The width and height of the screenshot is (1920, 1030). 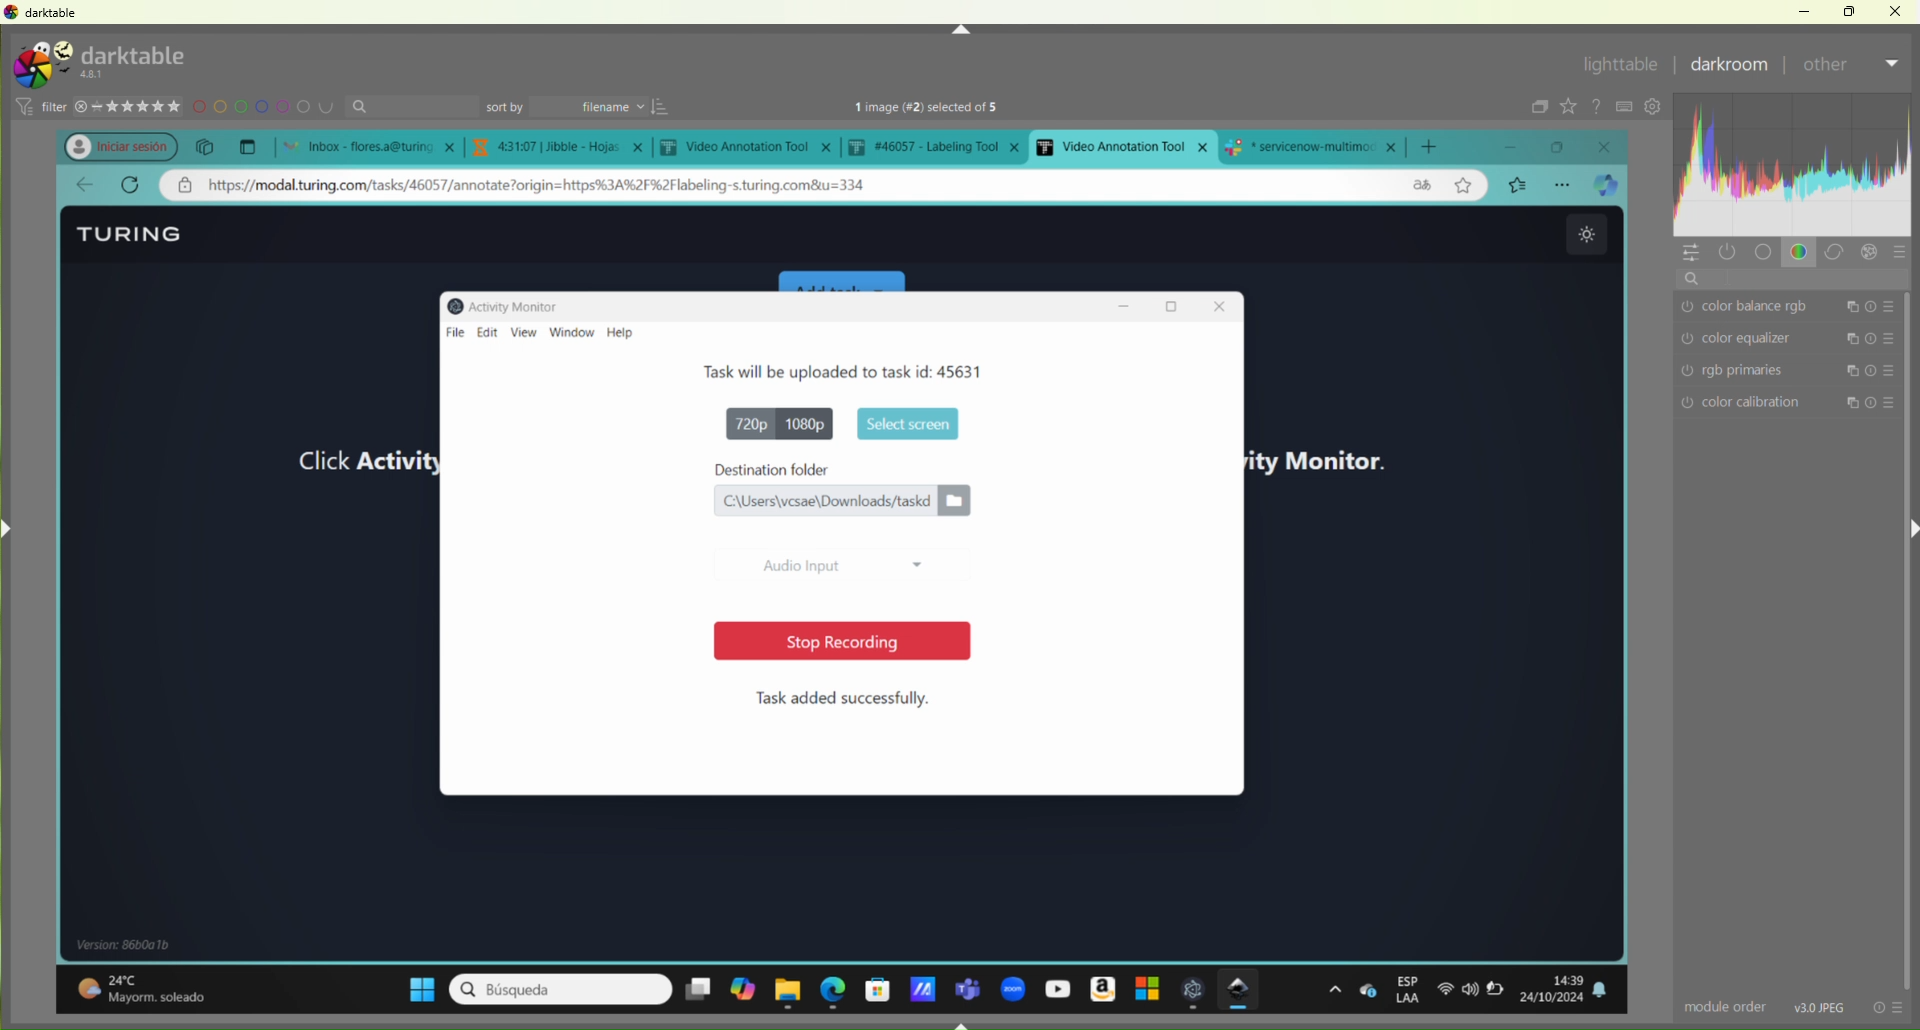 What do you see at coordinates (843, 469) in the screenshot?
I see `destination folder` at bounding box center [843, 469].